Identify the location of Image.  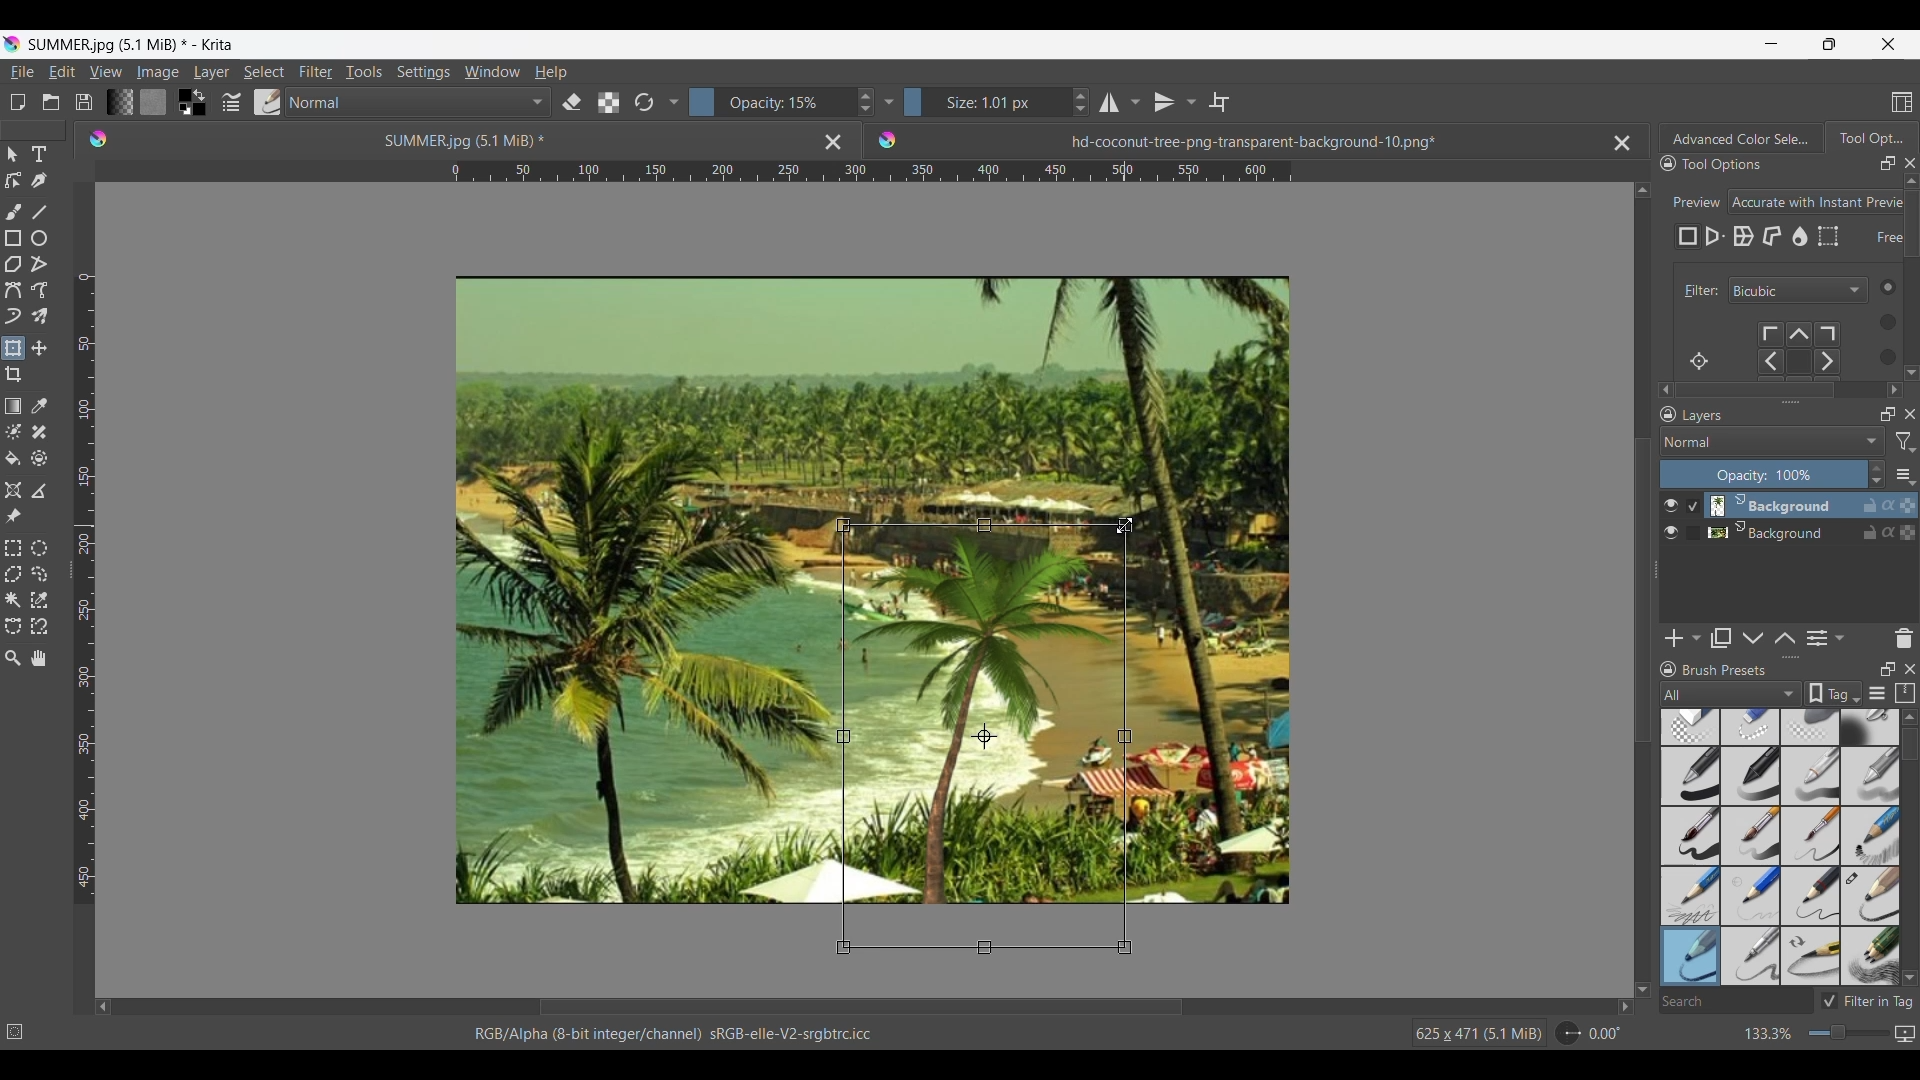
(157, 72).